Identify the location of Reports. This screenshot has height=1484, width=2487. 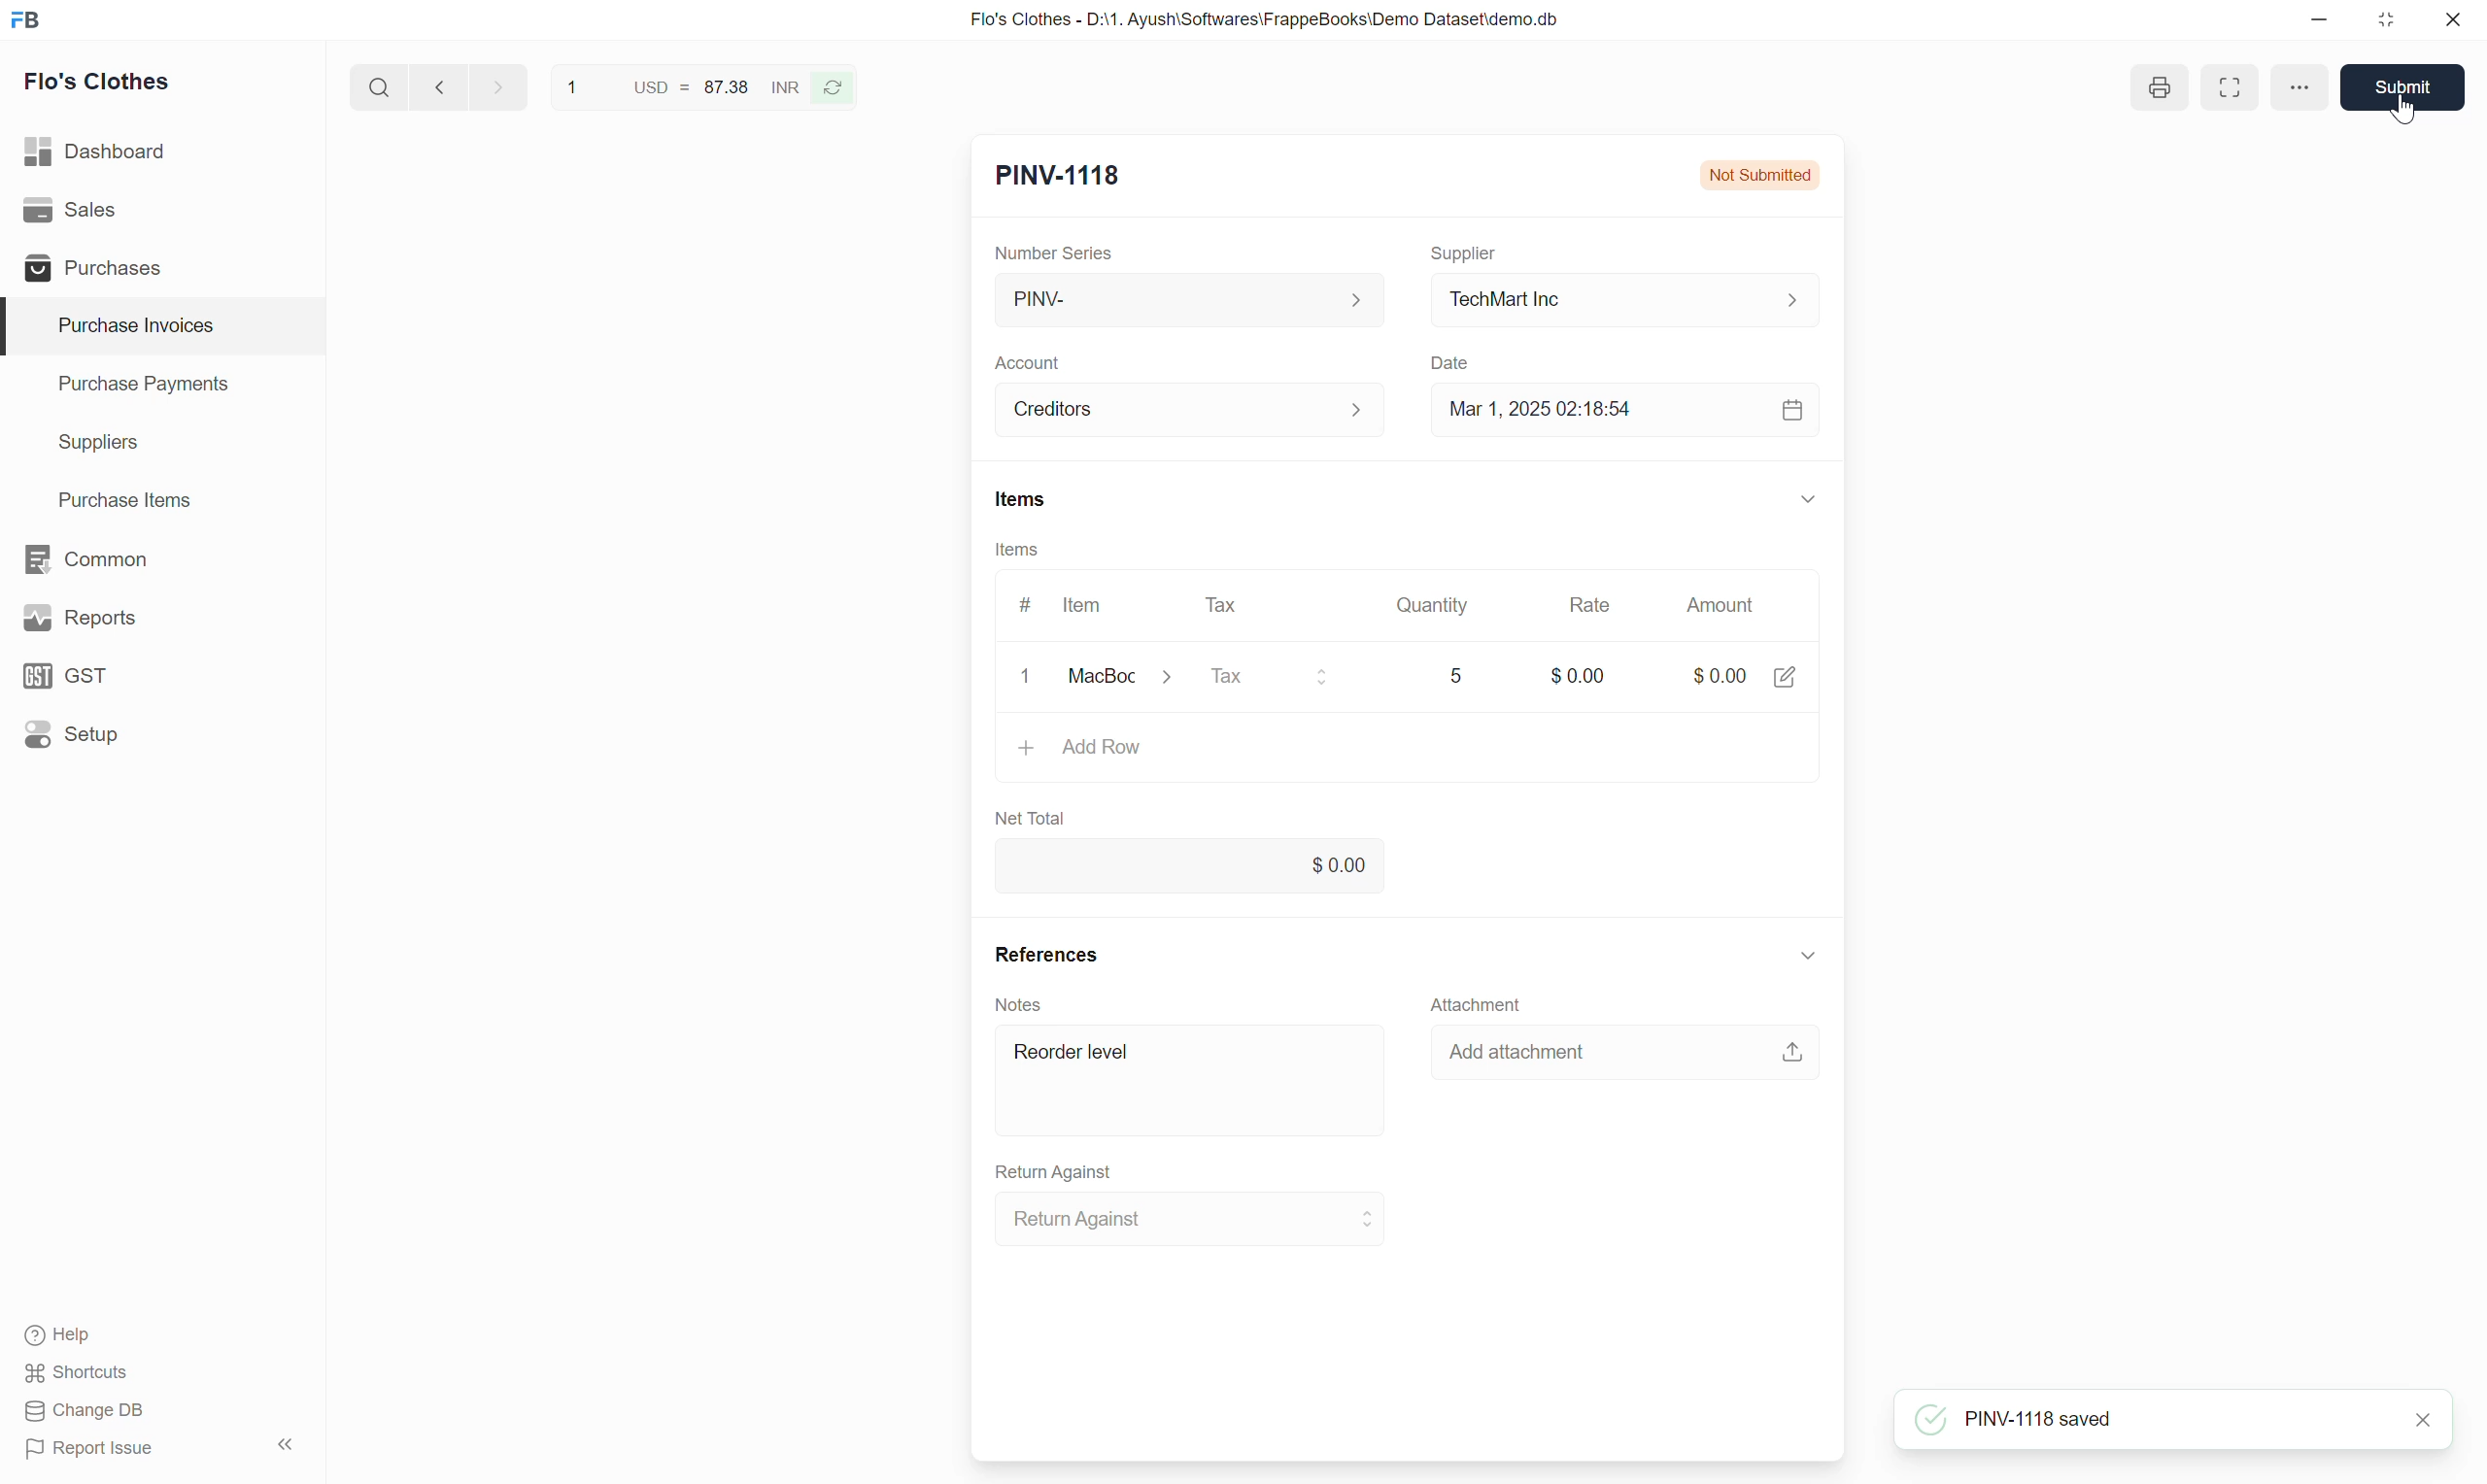
(162, 618).